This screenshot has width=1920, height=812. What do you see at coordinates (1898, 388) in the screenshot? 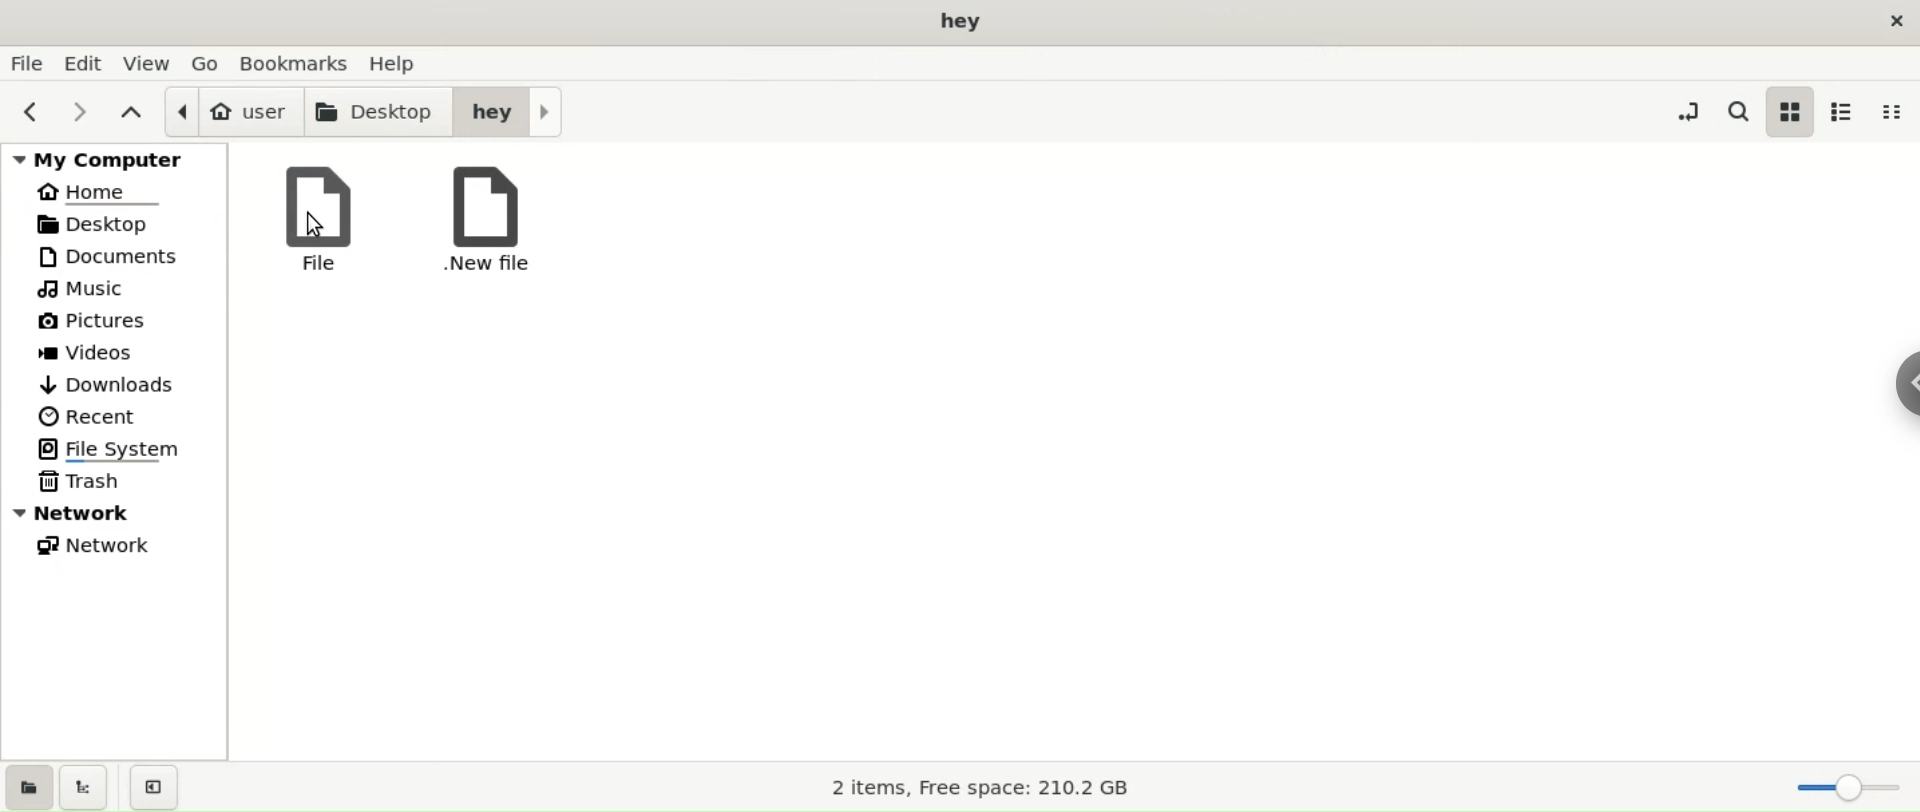
I see `sidebar` at bounding box center [1898, 388].